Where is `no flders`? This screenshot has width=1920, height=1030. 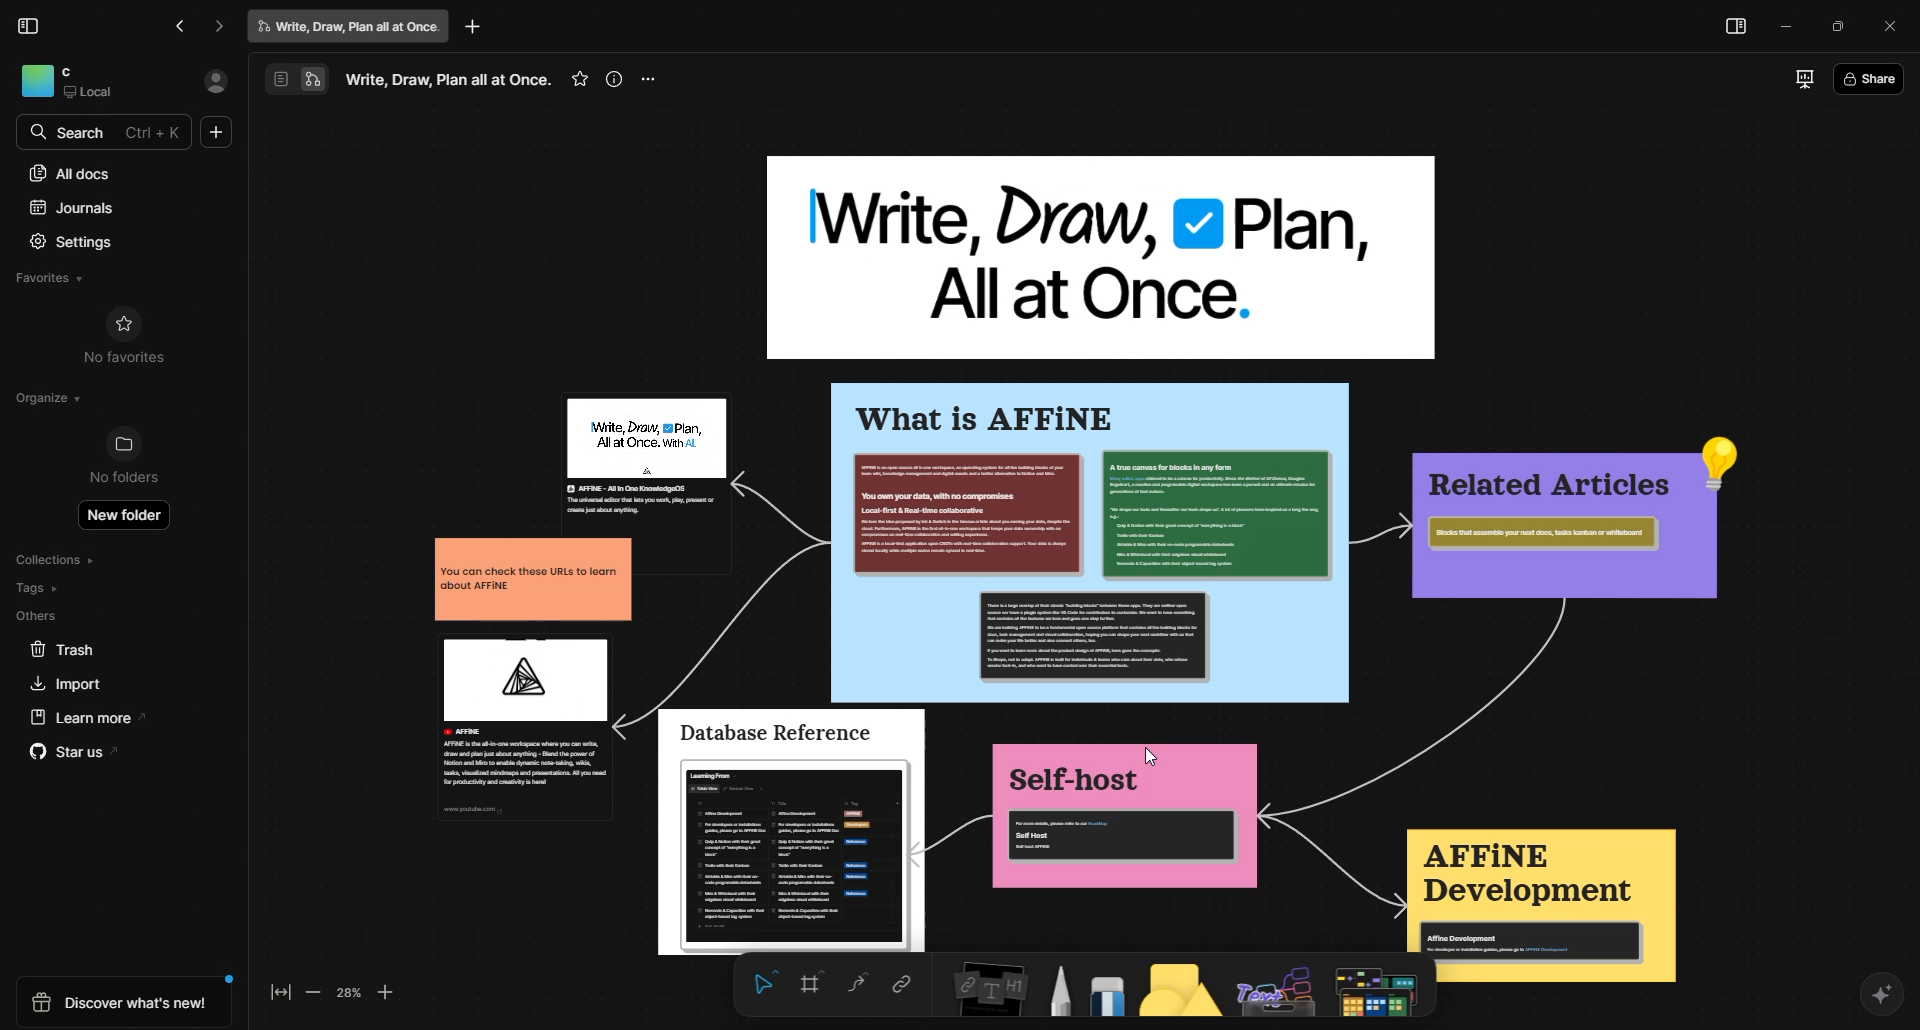
no flders is located at coordinates (136, 458).